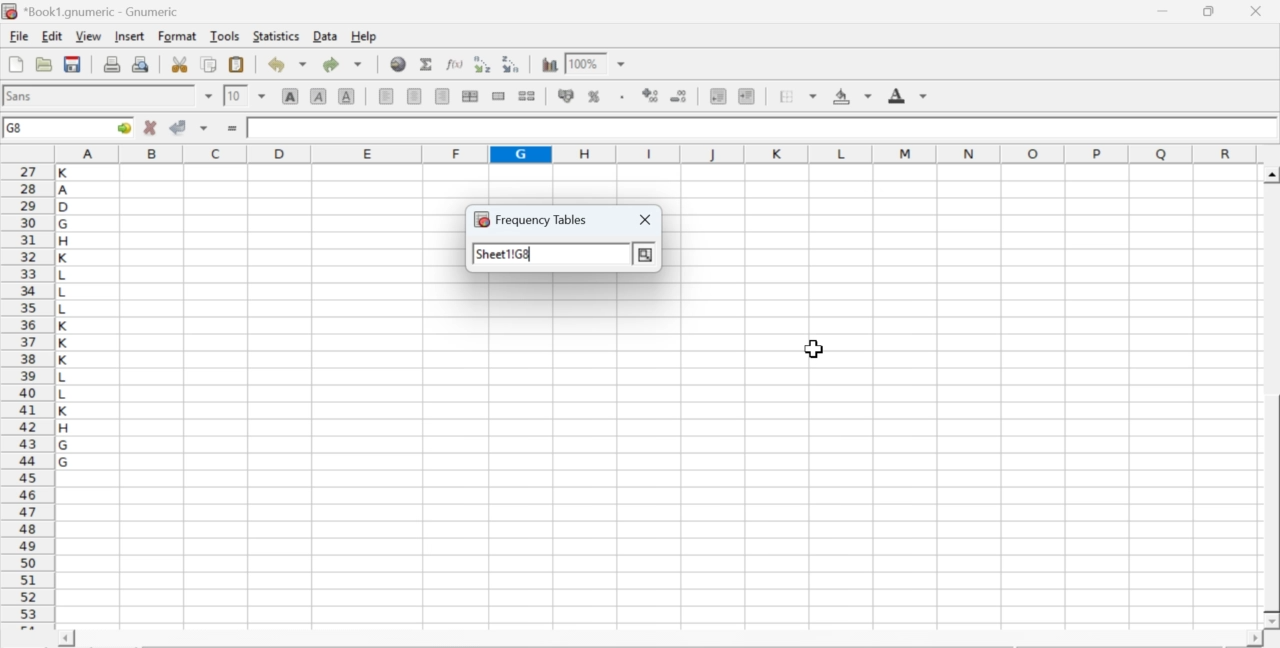 Image resolution: width=1280 pixels, height=648 pixels. Describe the element at coordinates (94, 9) in the screenshot. I see `application name` at that location.